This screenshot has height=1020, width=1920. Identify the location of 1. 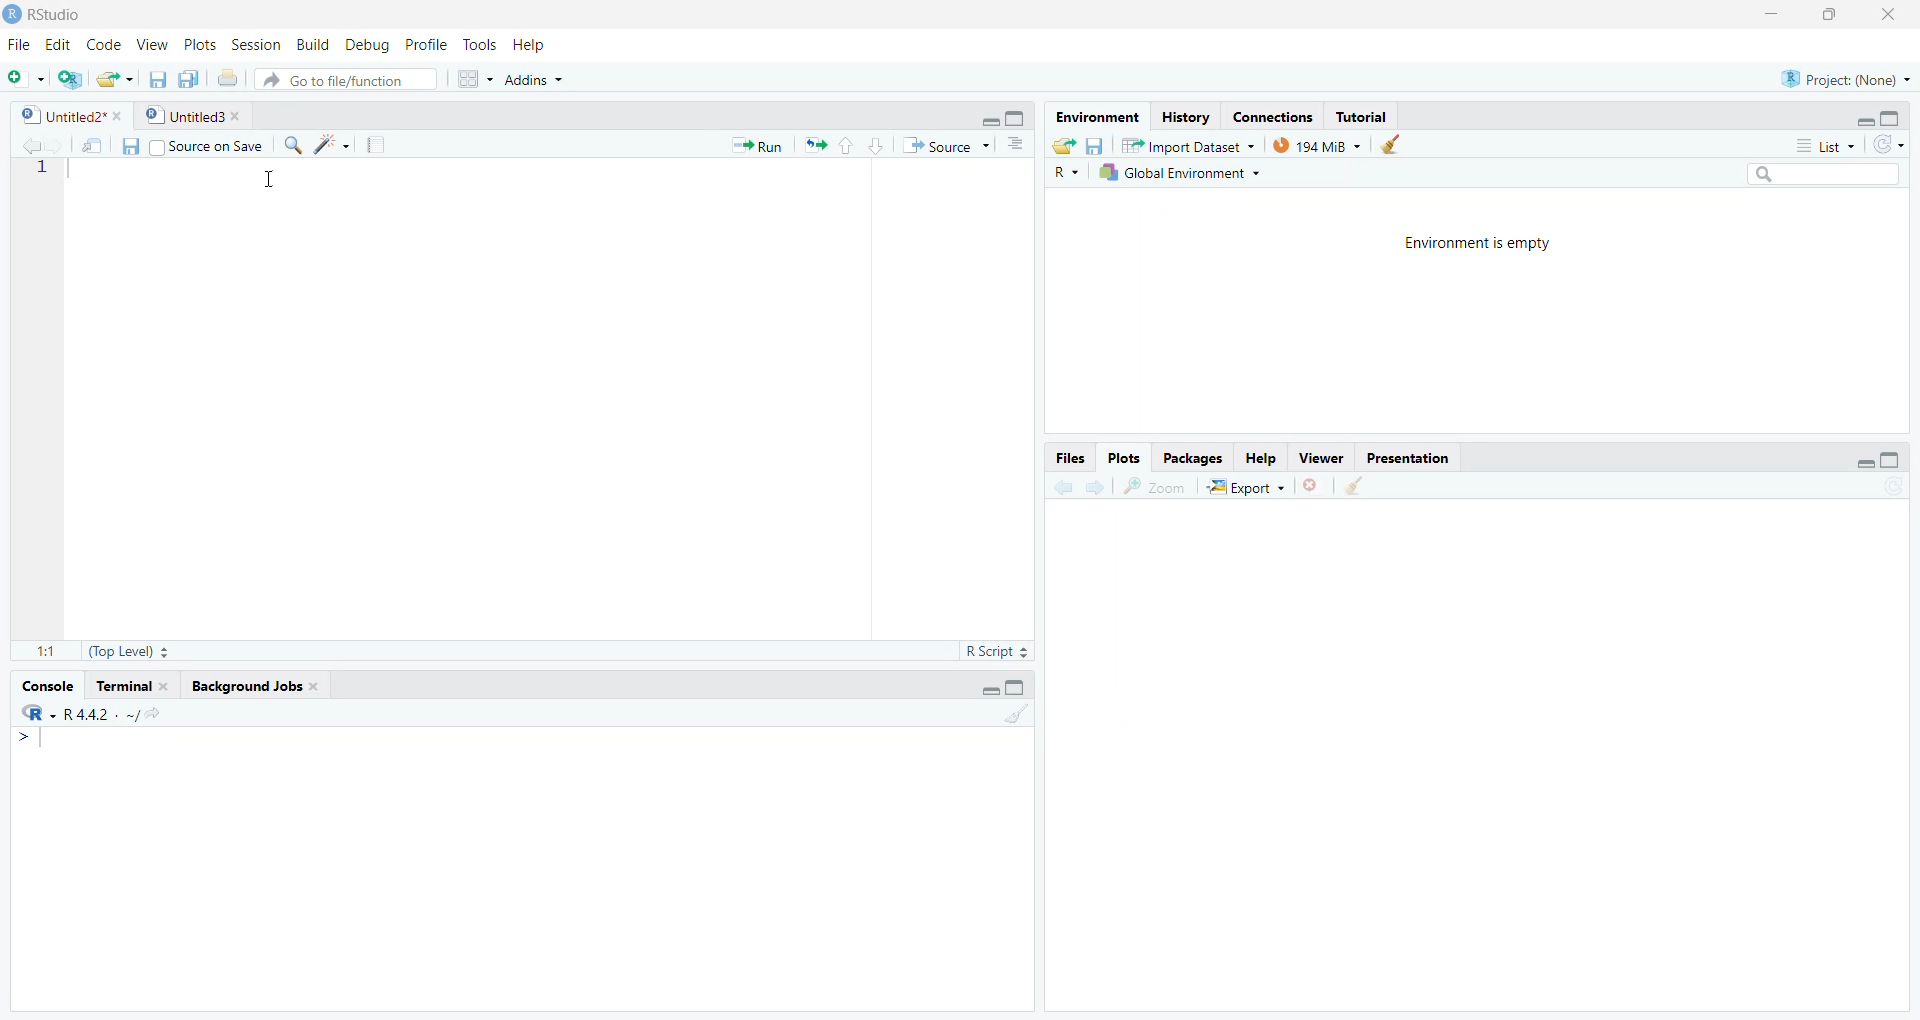
(46, 171).